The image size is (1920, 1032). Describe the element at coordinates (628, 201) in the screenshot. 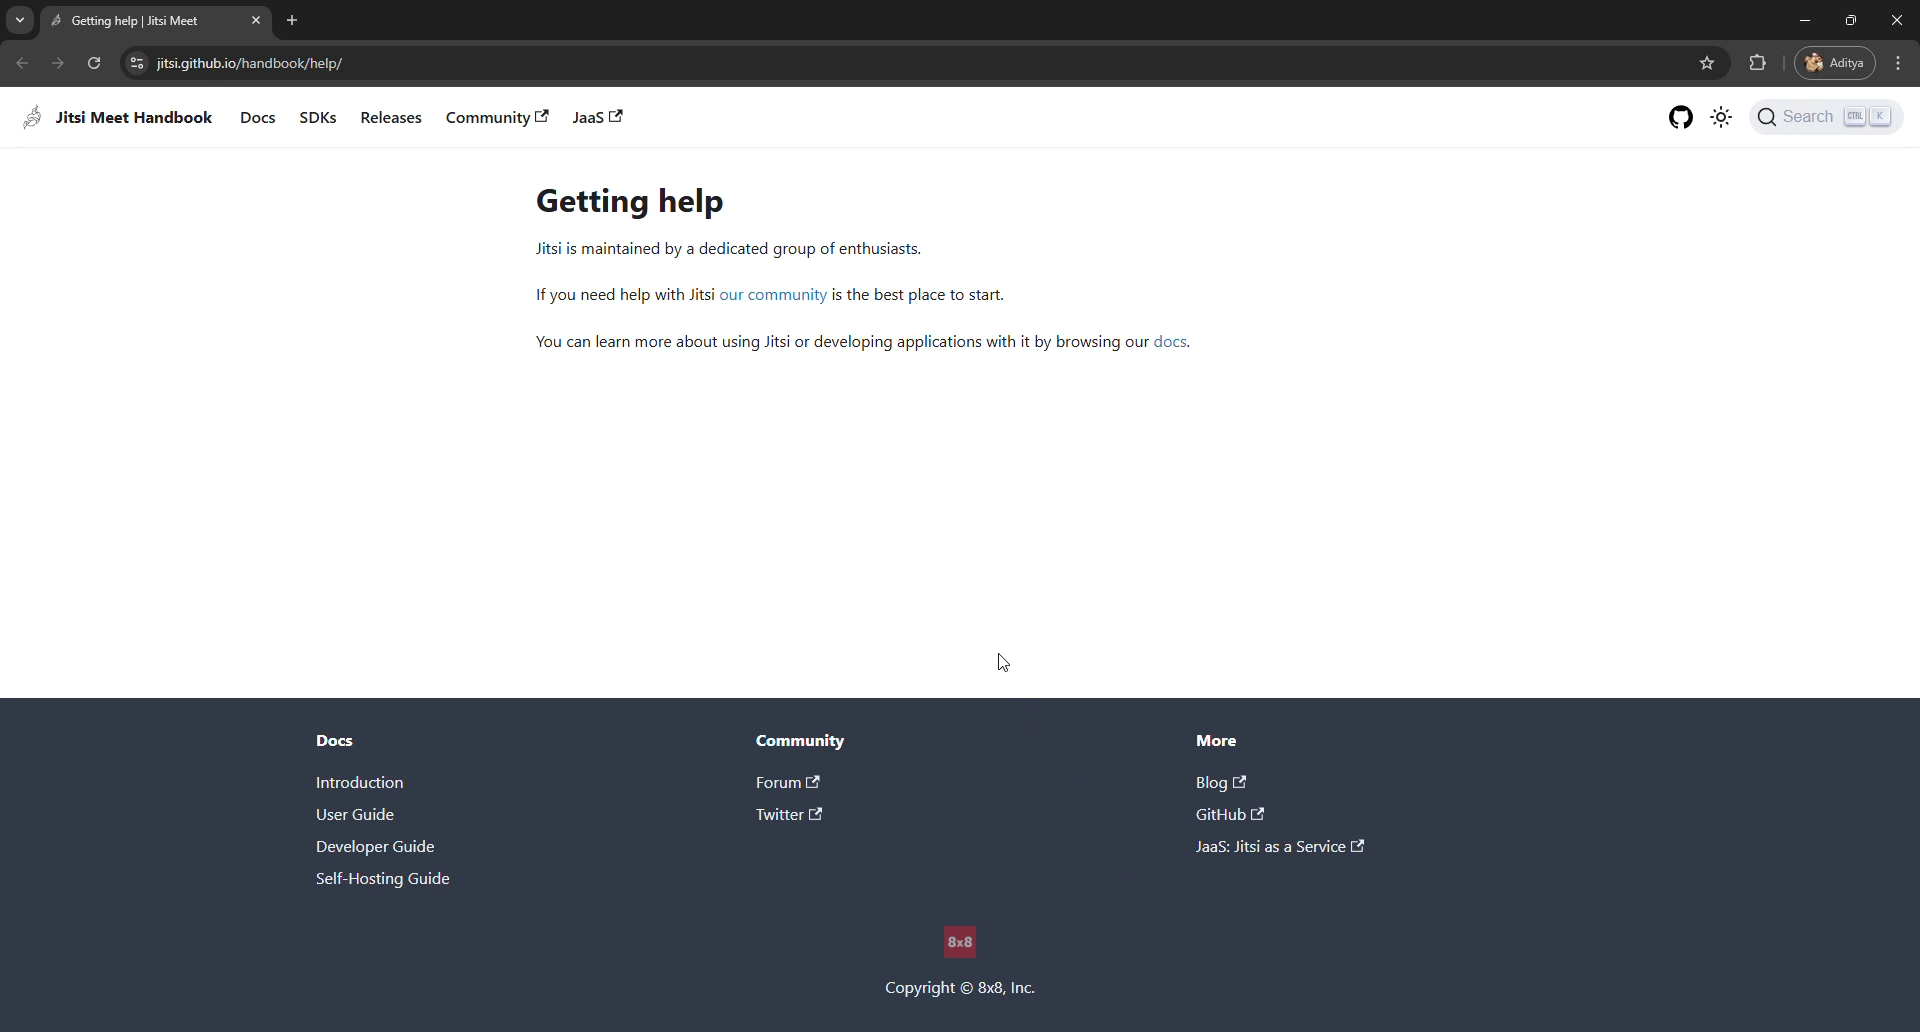

I see `getting help` at that location.